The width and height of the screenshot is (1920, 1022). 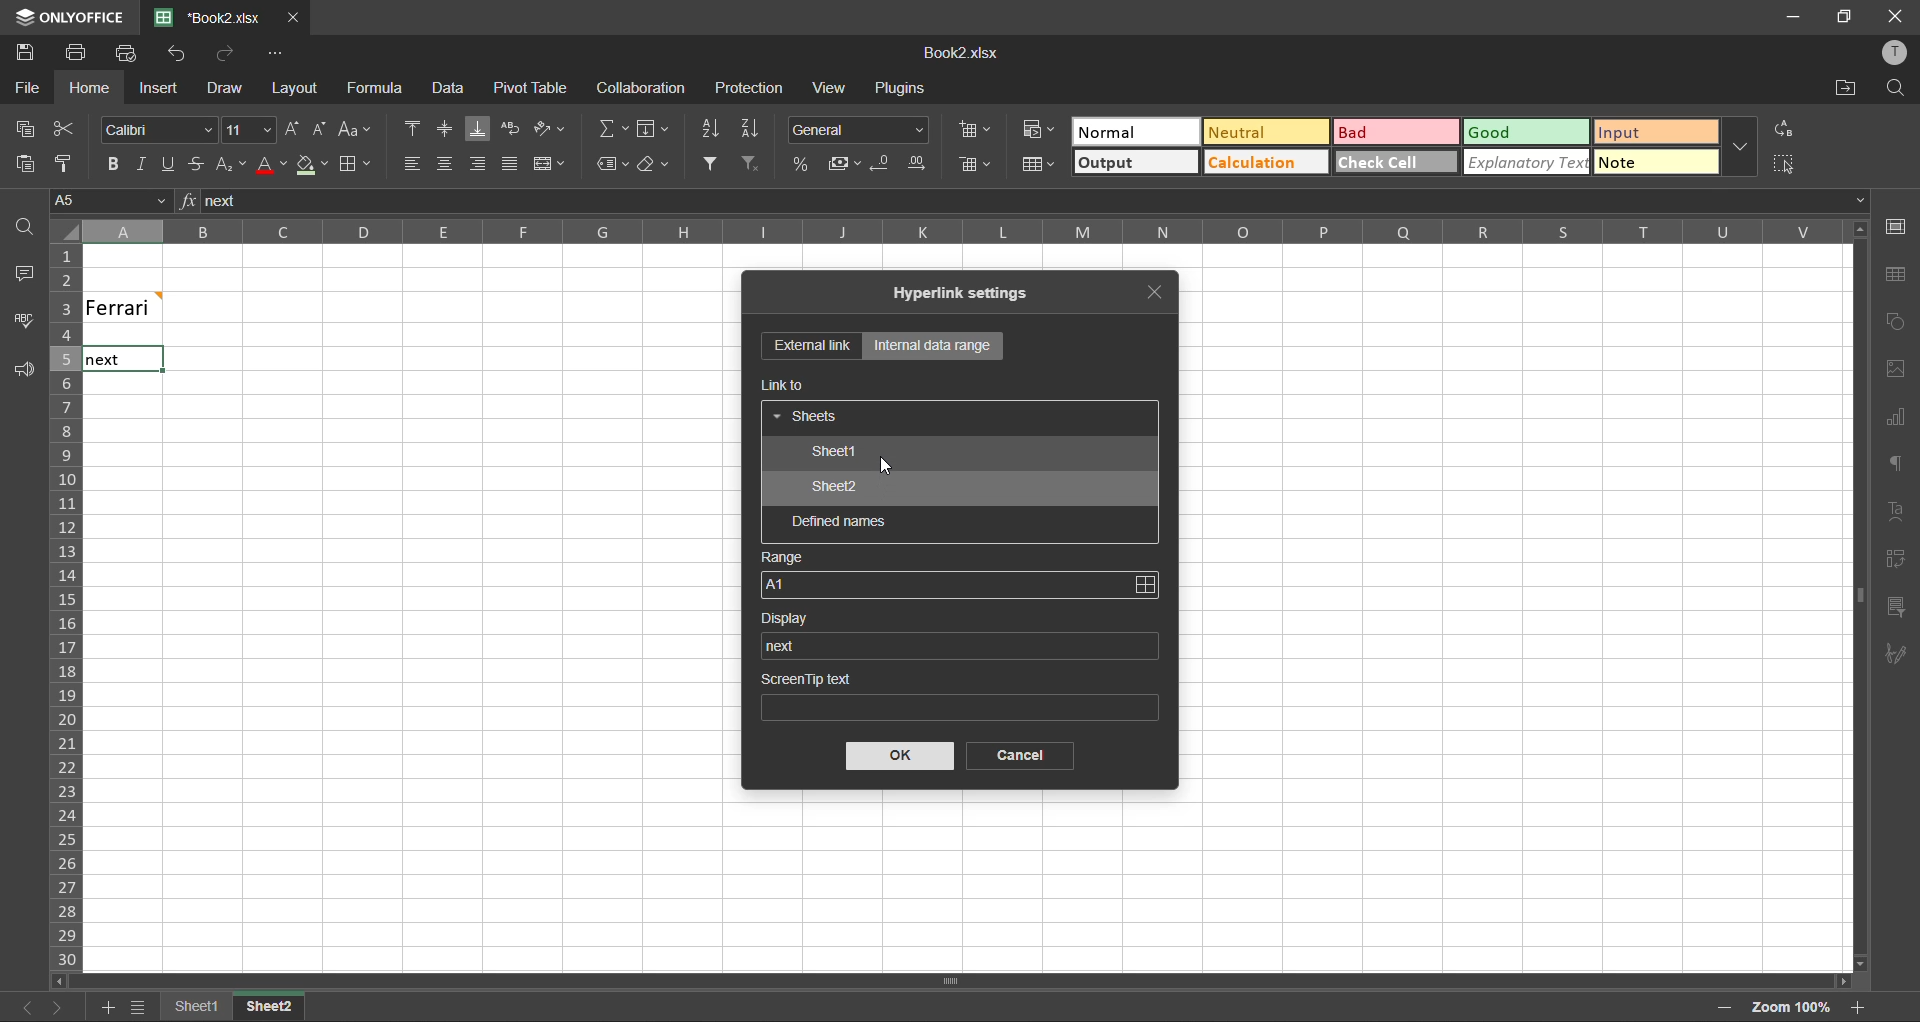 What do you see at coordinates (193, 165) in the screenshot?
I see `strikethrough` at bounding box center [193, 165].